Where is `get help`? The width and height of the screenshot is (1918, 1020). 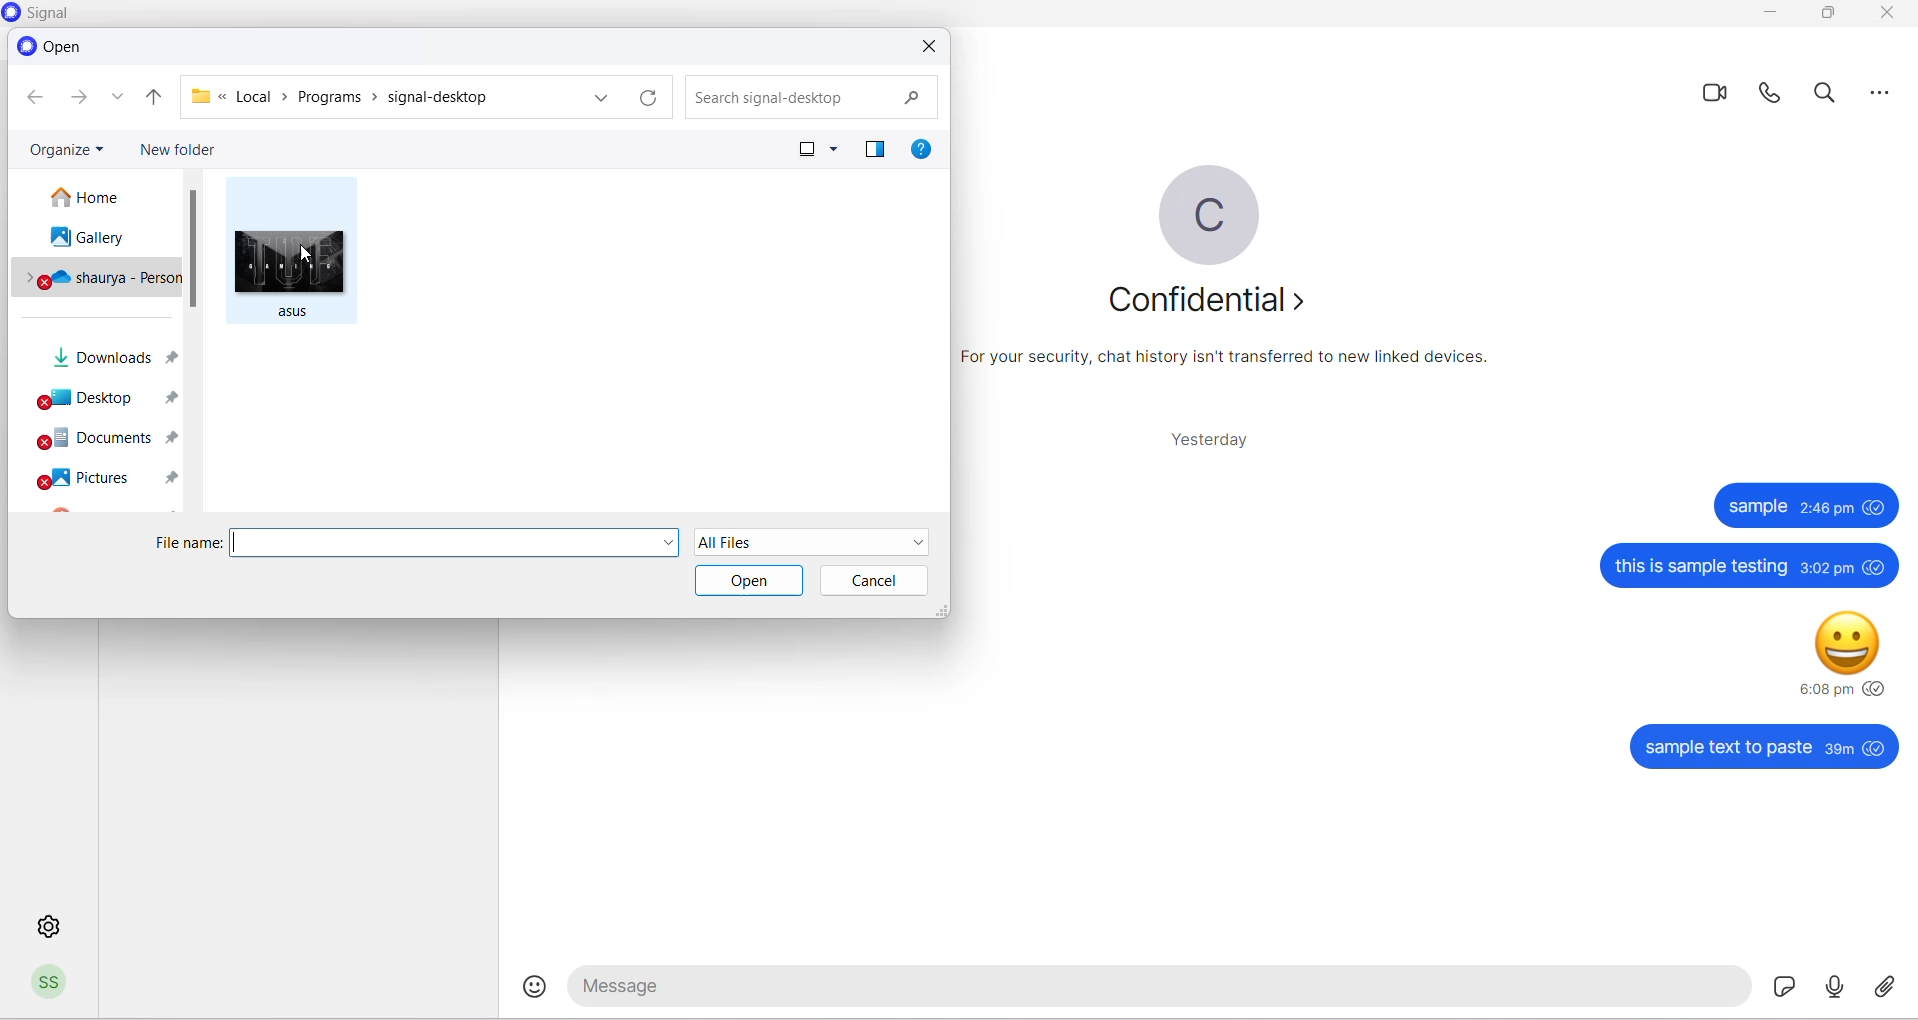
get help is located at coordinates (925, 152).